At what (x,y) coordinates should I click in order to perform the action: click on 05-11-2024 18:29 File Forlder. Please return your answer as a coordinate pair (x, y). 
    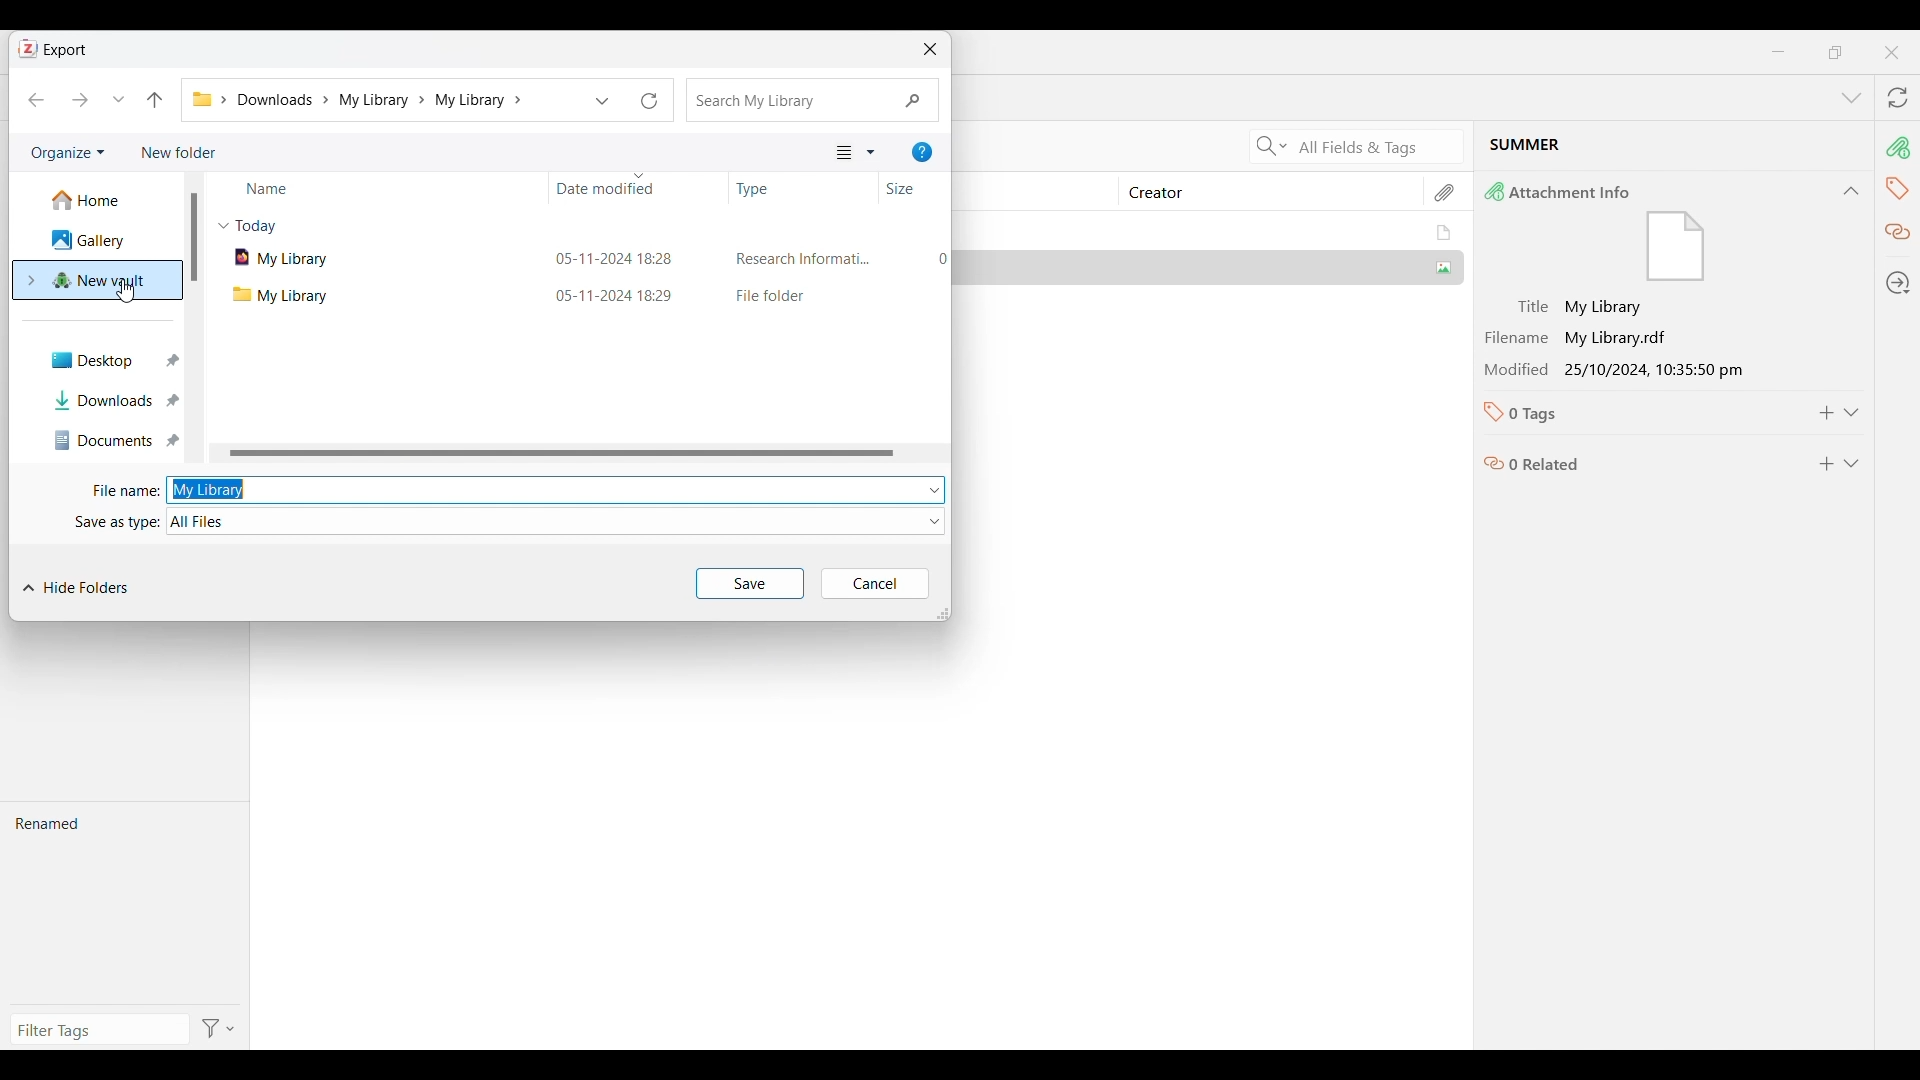
    Looking at the image, I should click on (747, 295).